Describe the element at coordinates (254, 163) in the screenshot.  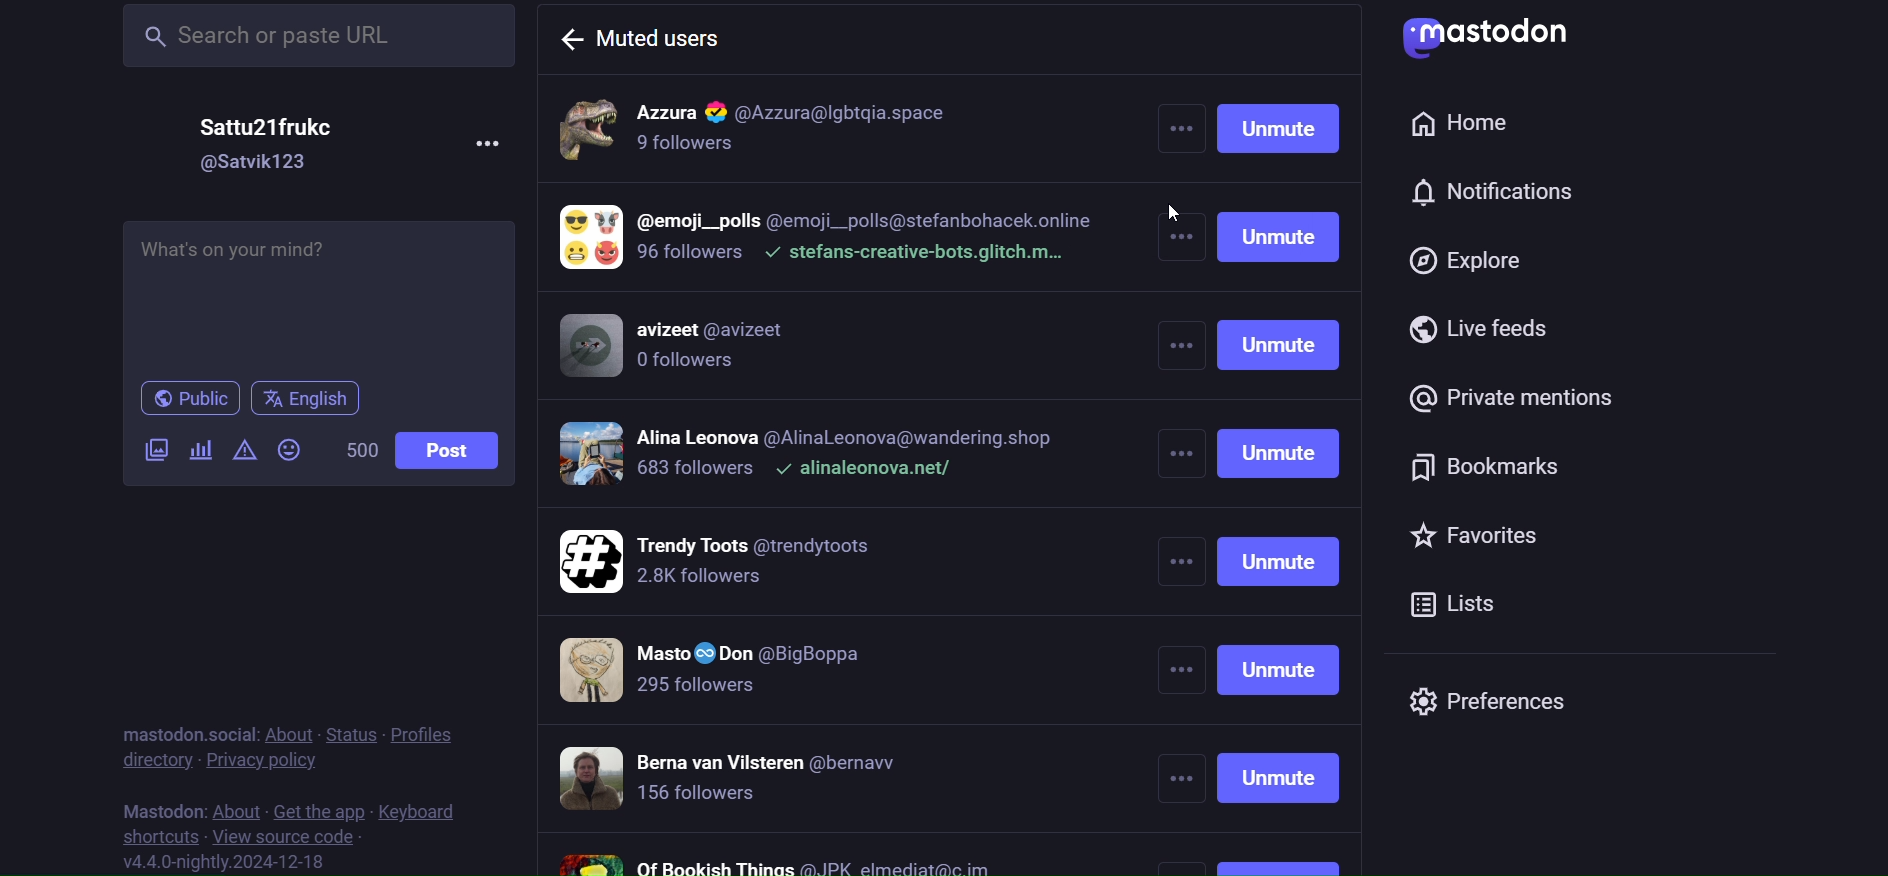
I see `id` at that location.